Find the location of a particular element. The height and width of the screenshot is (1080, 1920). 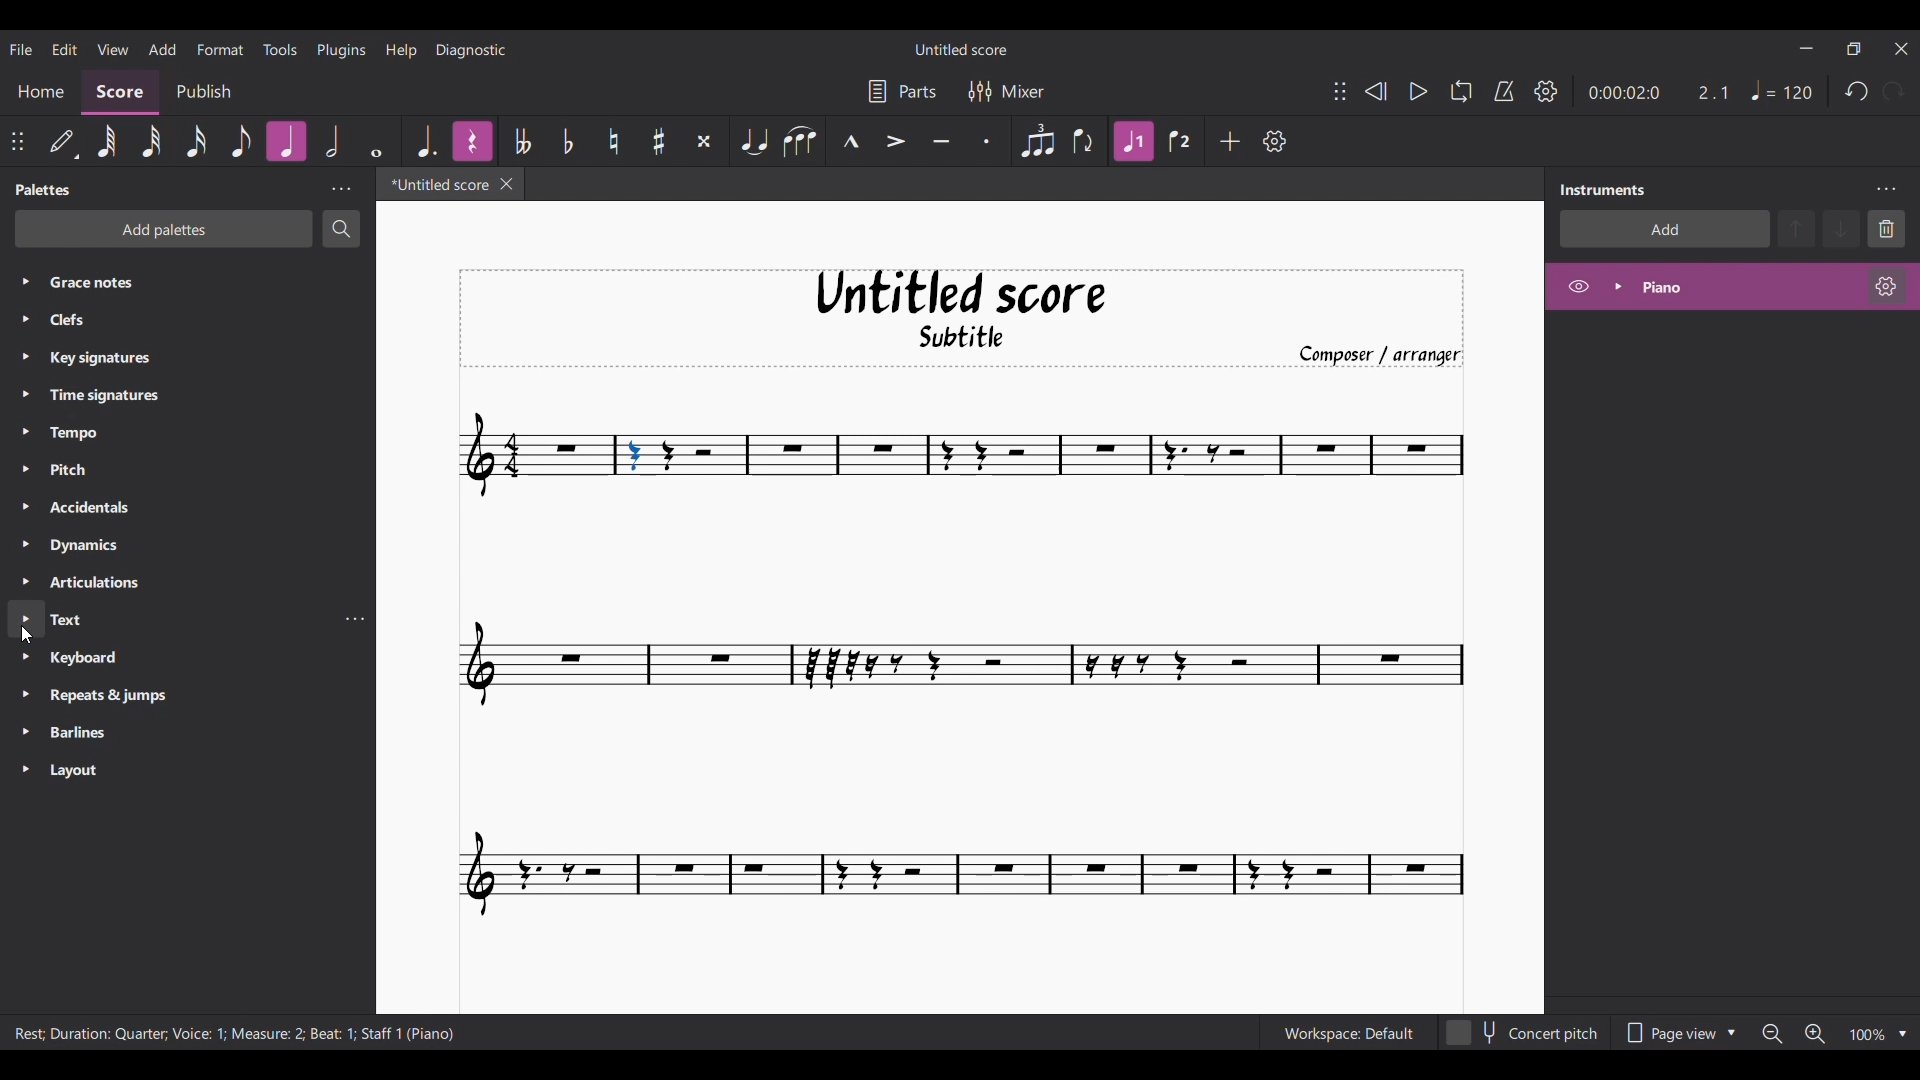

Flip direction is located at coordinates (1083, 141).